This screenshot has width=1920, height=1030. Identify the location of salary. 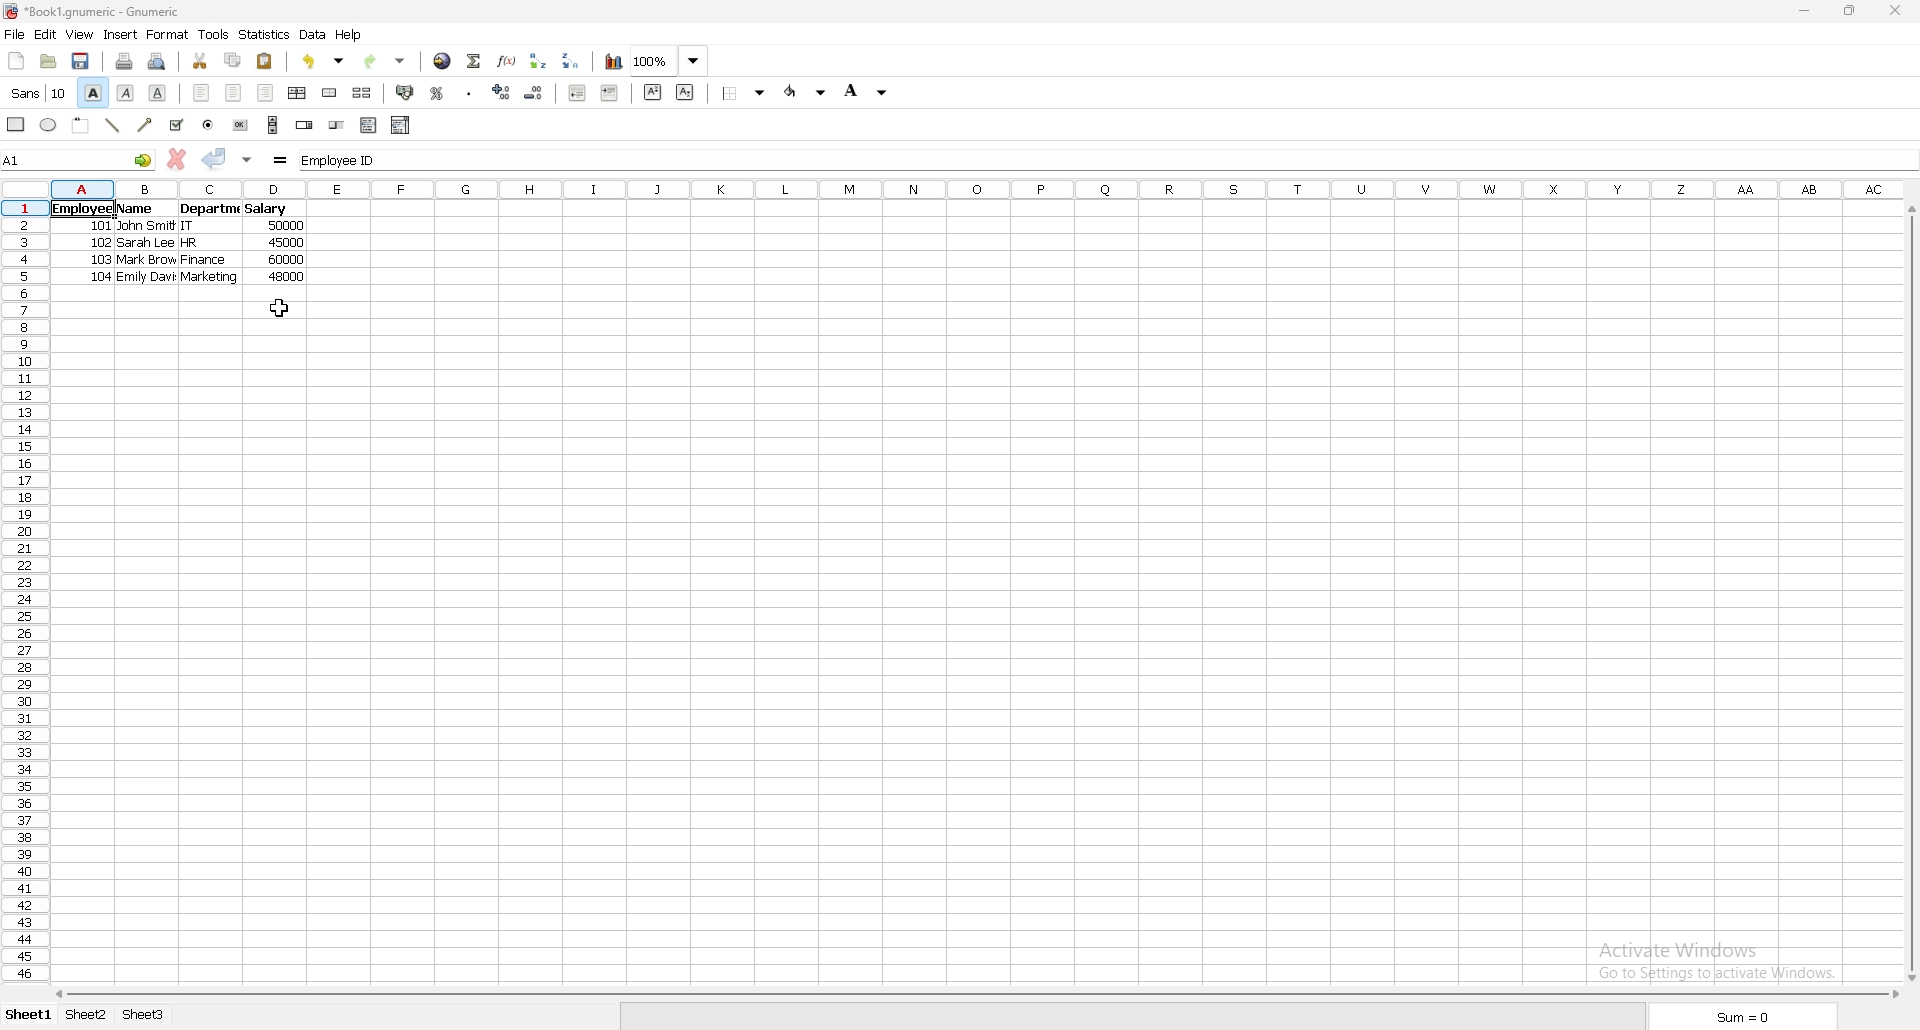
(267, 210).